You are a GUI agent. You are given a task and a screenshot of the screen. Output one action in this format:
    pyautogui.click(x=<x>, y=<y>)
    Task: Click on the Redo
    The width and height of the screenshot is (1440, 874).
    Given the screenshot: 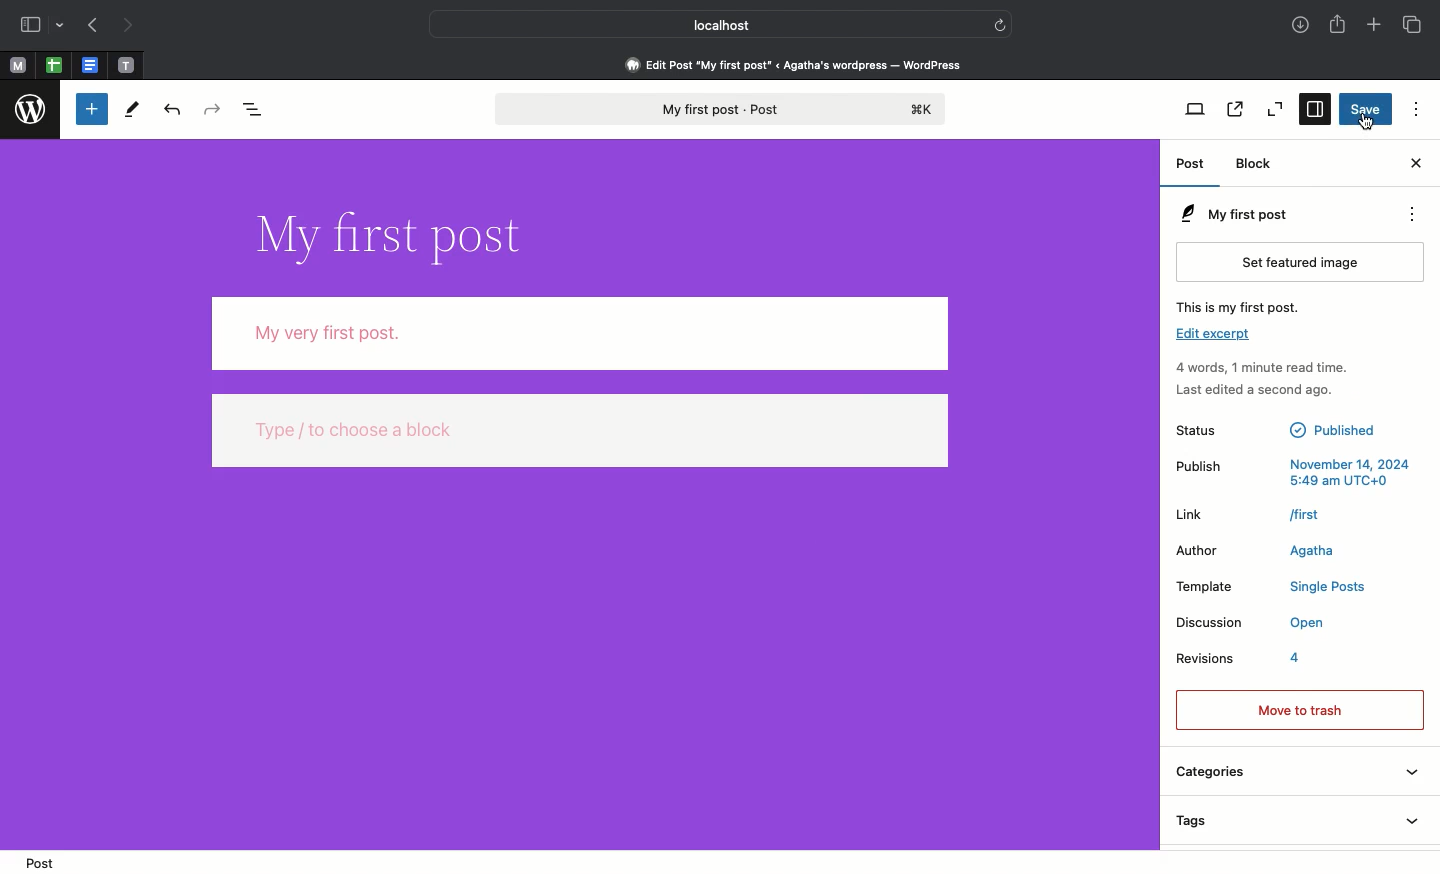 What is the action you would take?
    pyautogui.click(x=212, y=109)
    